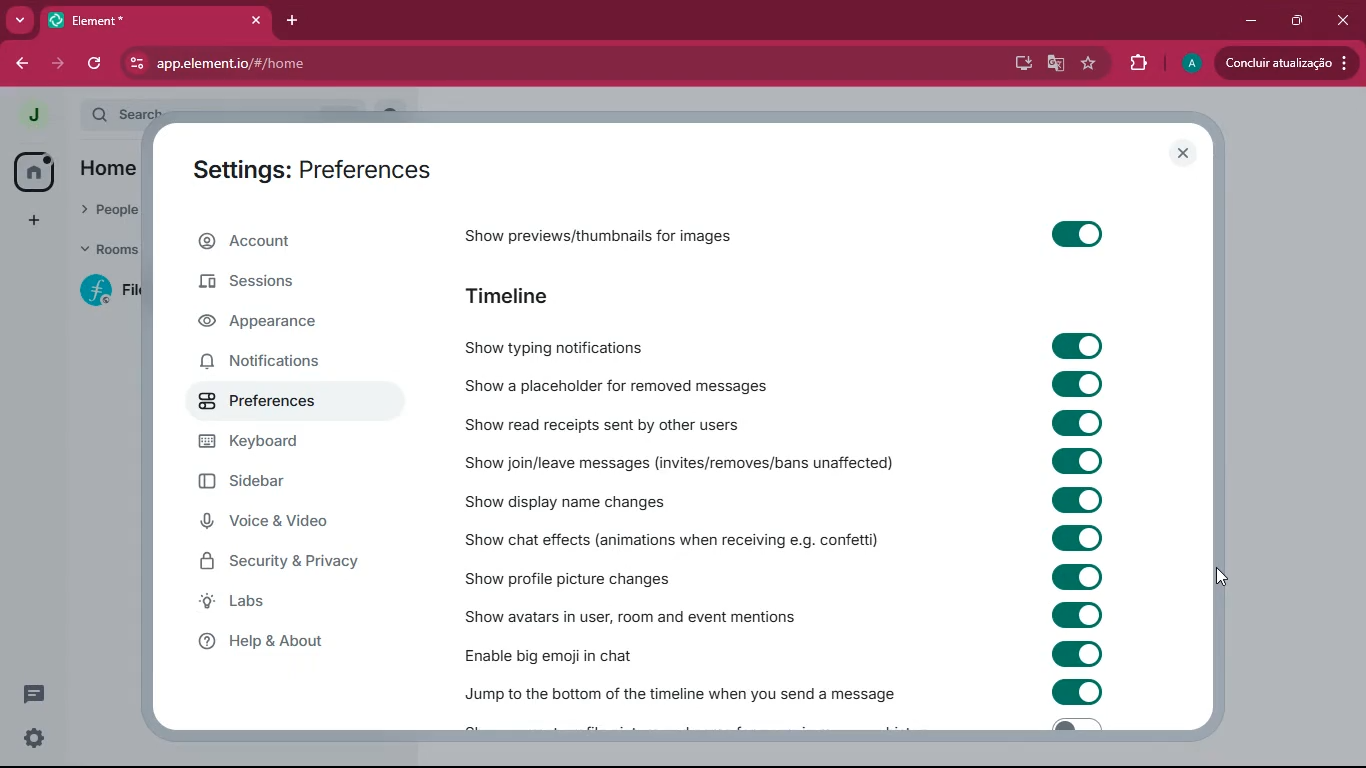 This screenshot has width=1366, height=768. Describe the element at coordinates (1078, 613) in the screenshot. I see `toggle on ` at that location.